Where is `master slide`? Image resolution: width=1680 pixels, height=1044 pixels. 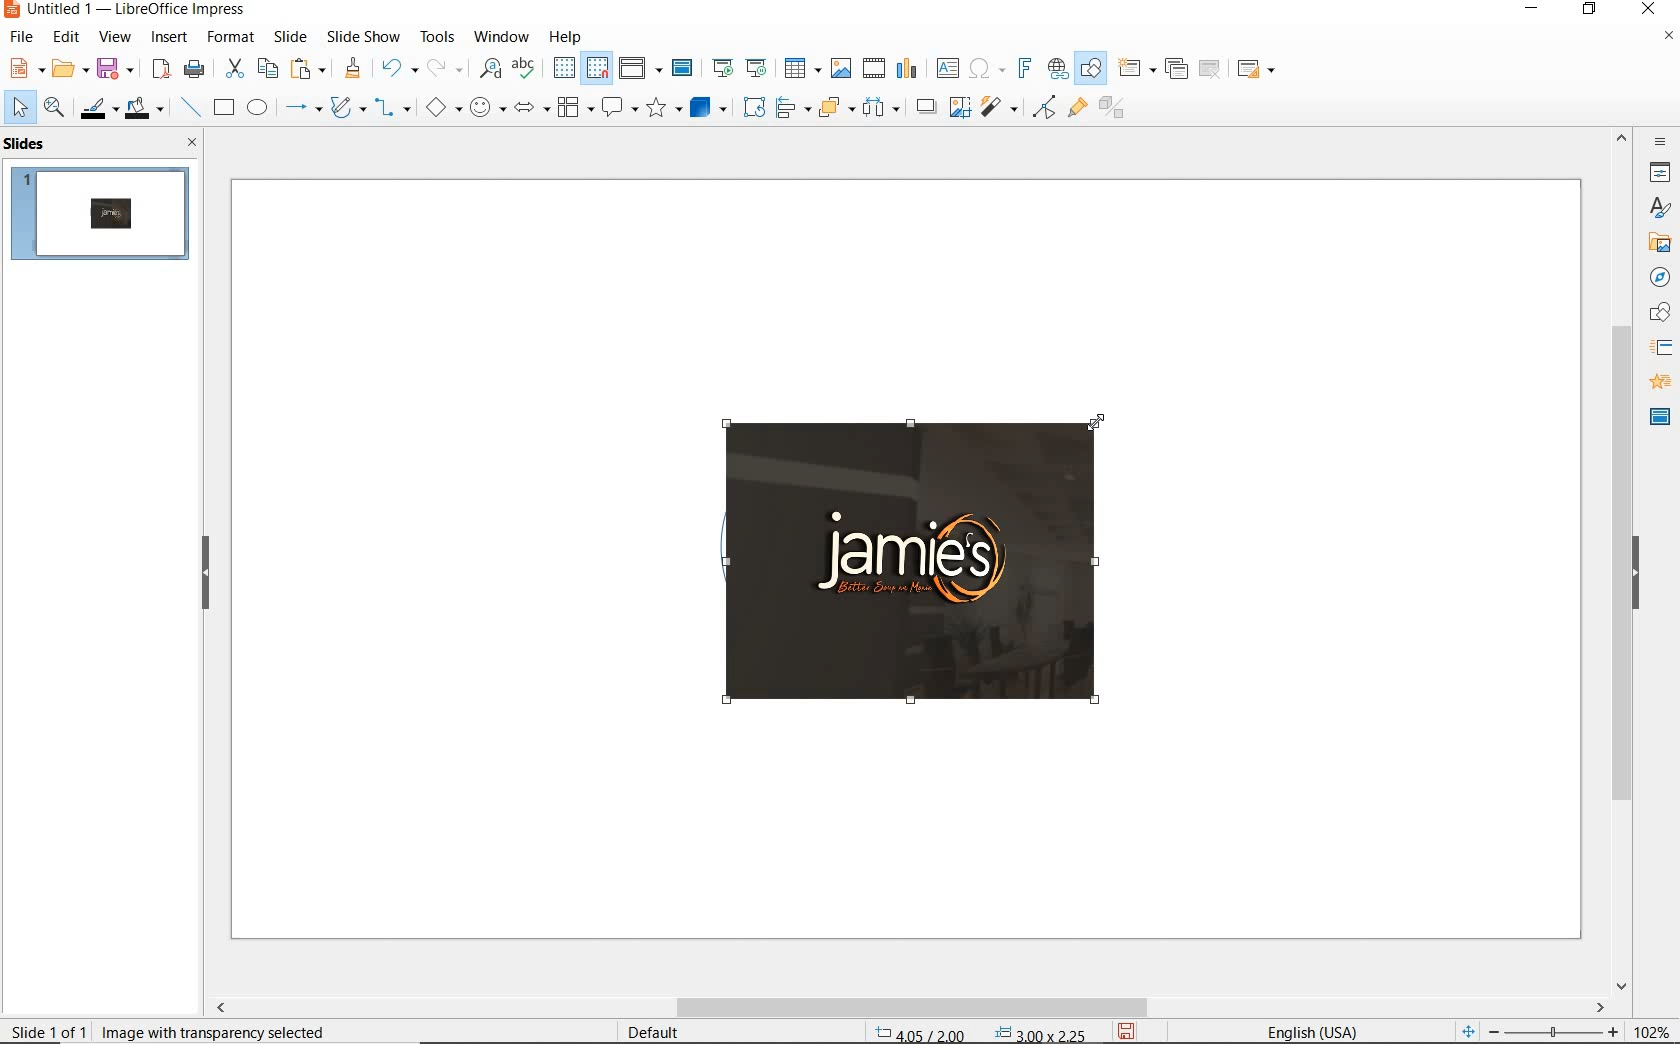 master slide is located at coordinates (1660, 415).